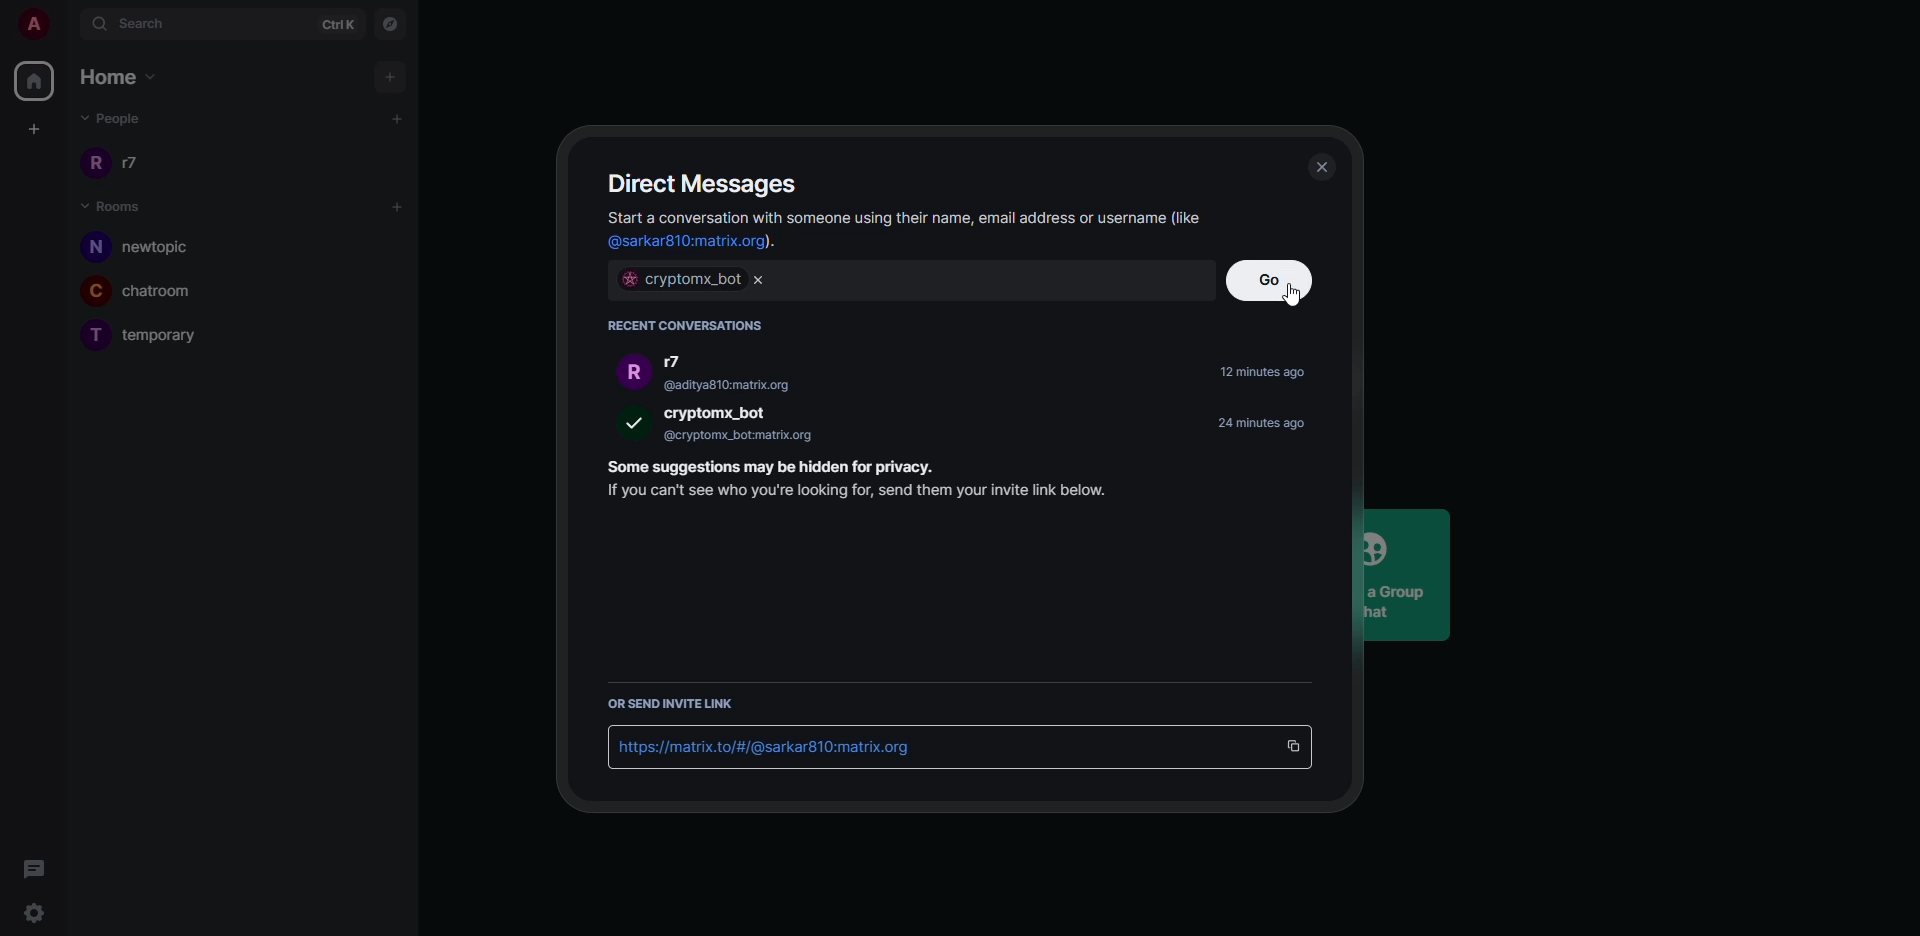 This screenshot has width=1920, height=936. Describe the element at coordinates (391, 25) in the screenshot. I see `navigator` at that location.